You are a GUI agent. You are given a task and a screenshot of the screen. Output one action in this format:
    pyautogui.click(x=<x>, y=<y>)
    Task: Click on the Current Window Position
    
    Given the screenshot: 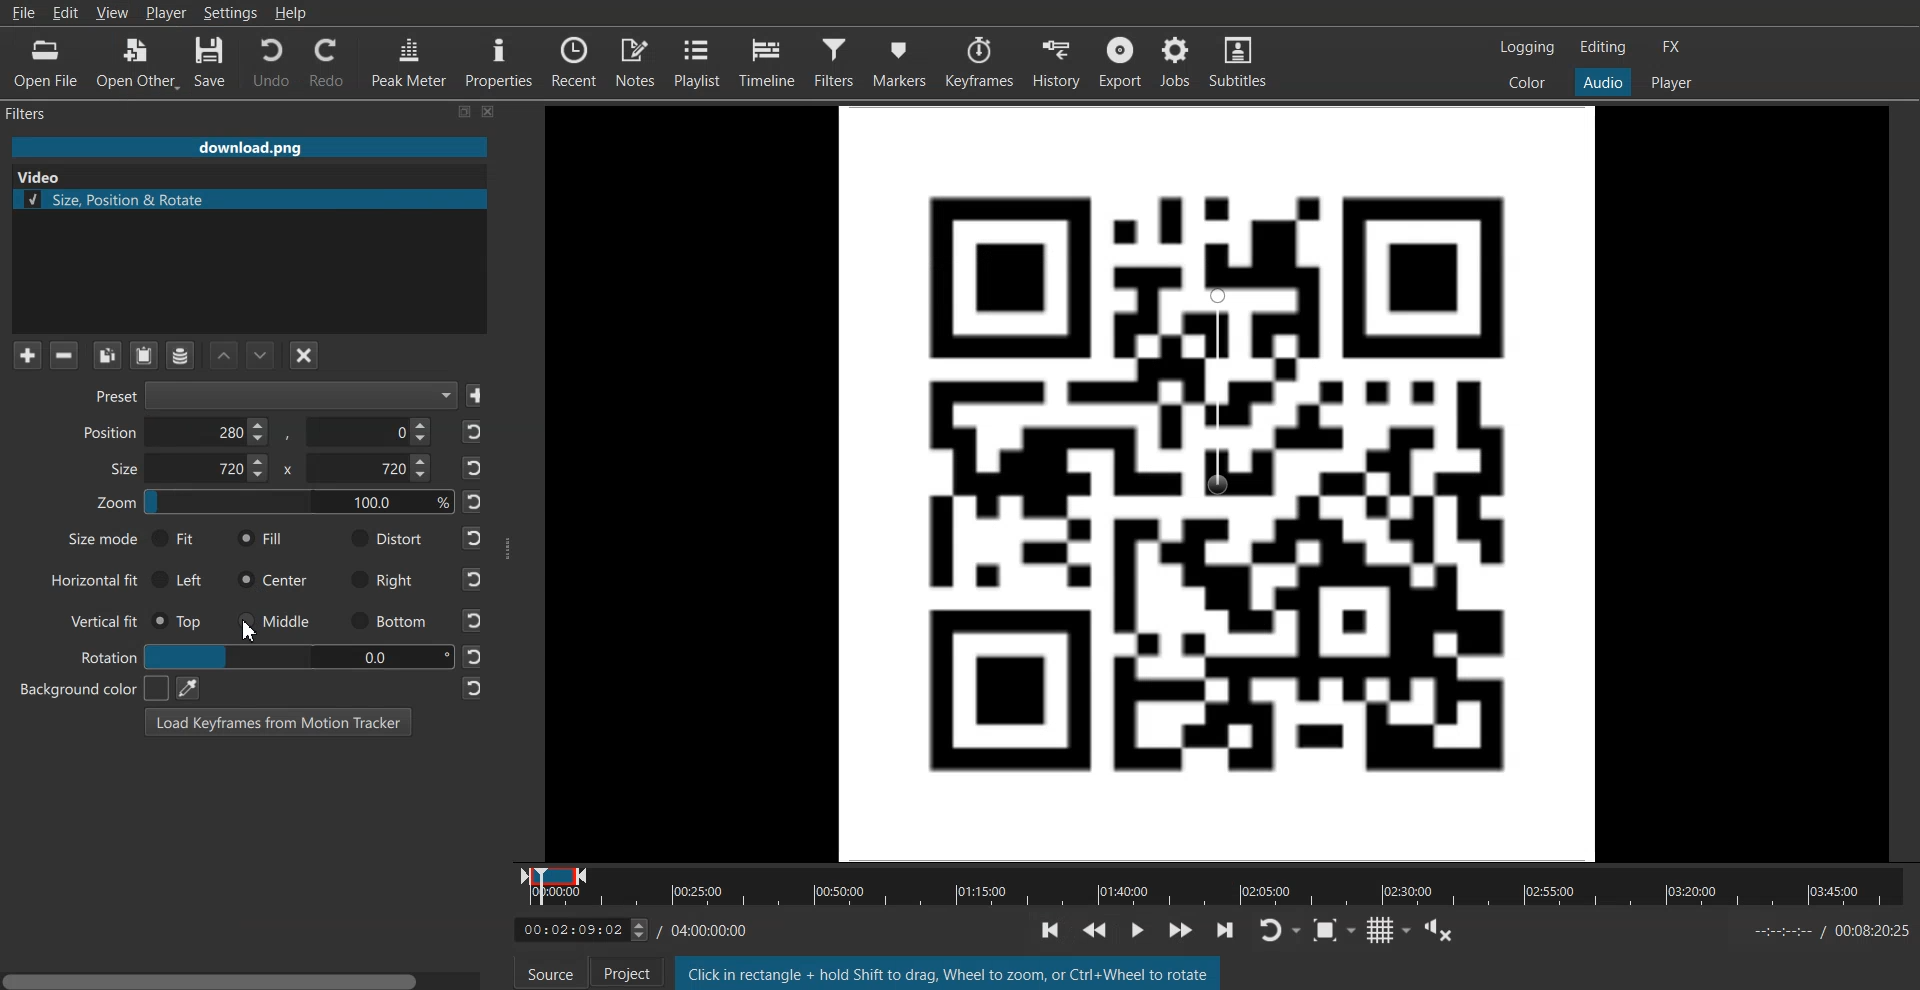 What is the action you would take?
    pyautogui.click(x=554, y=871)
    